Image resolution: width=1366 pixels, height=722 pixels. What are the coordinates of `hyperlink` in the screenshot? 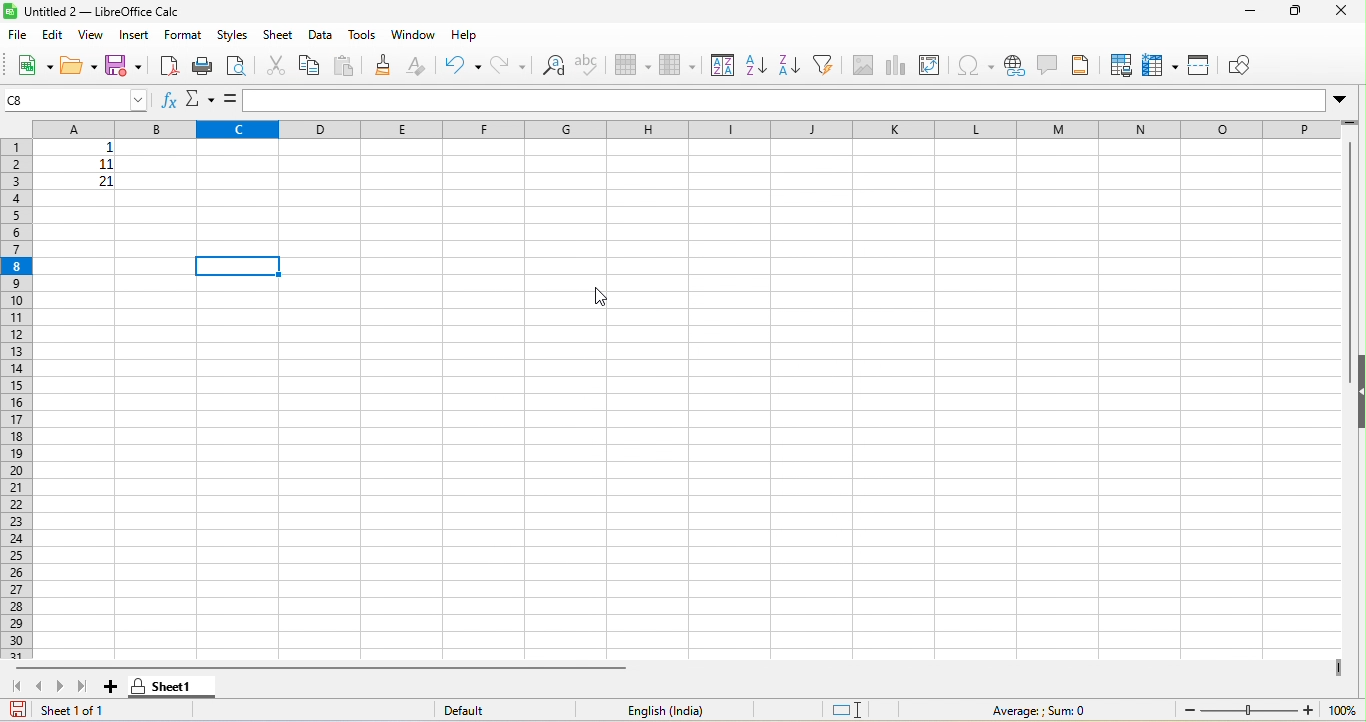 It's located at (1024, 64).